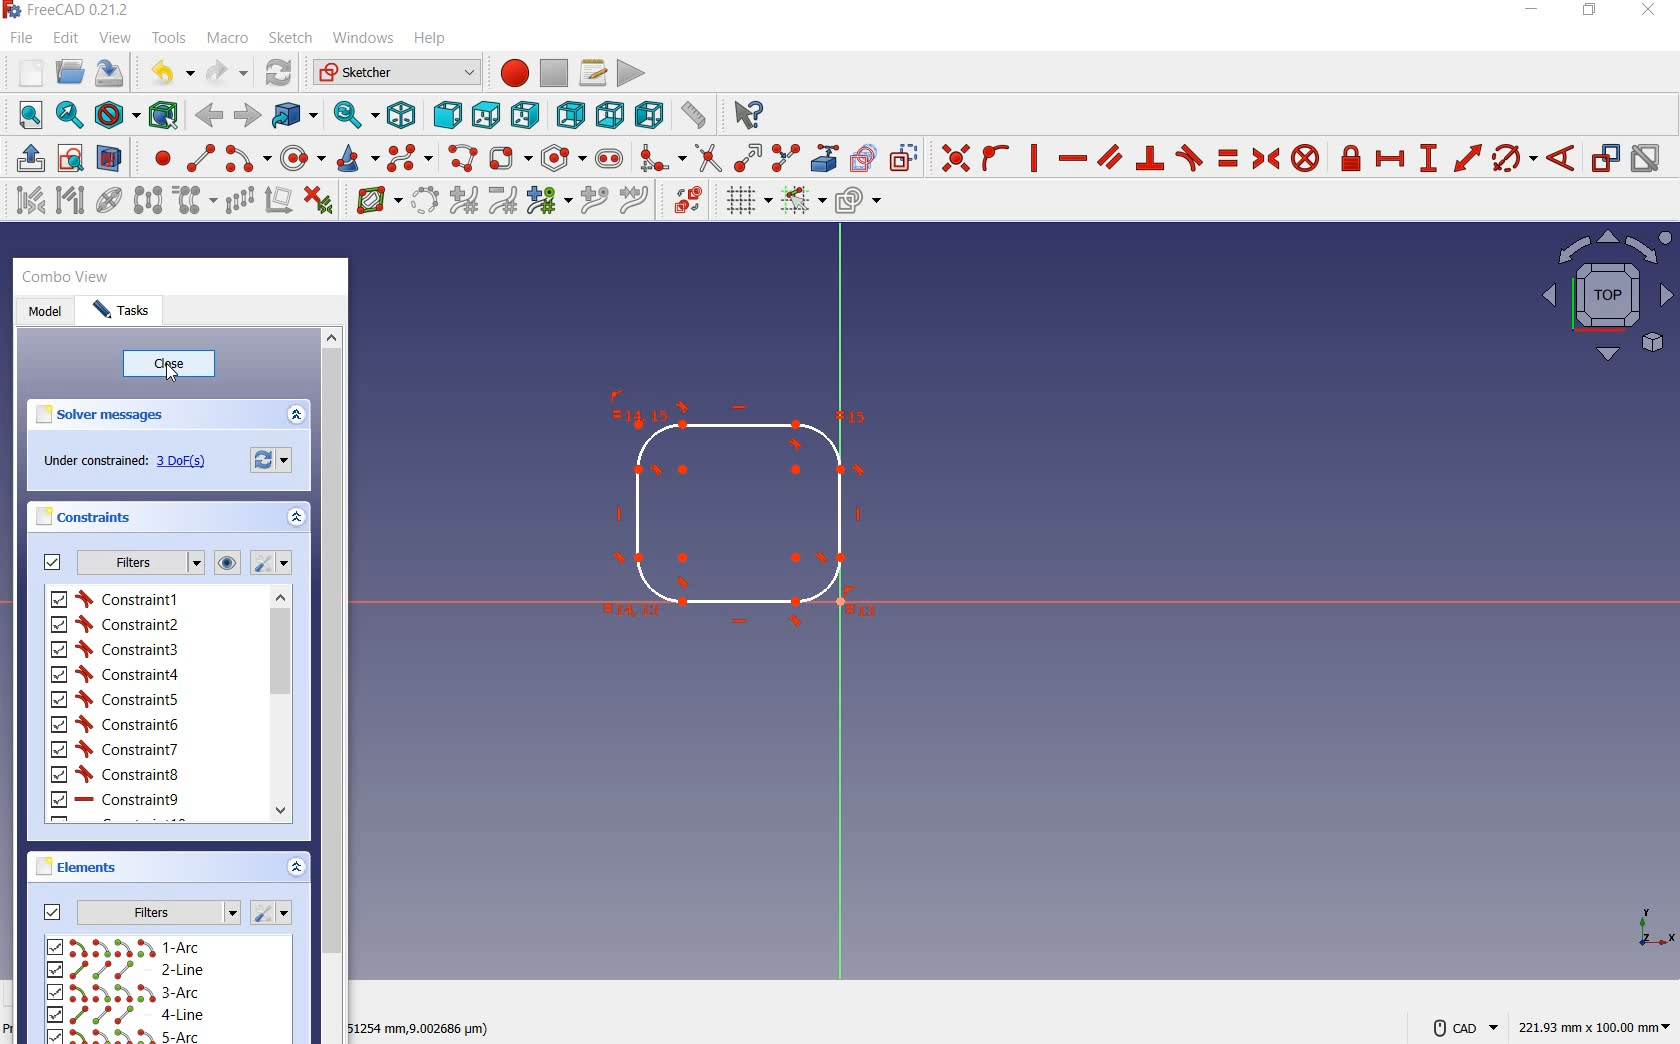 Image resolution: width=1680 pixels, height=1044 pixels. Describe the element at coordinates (133, 311) in the screenshot. I see `tasks` at that location.